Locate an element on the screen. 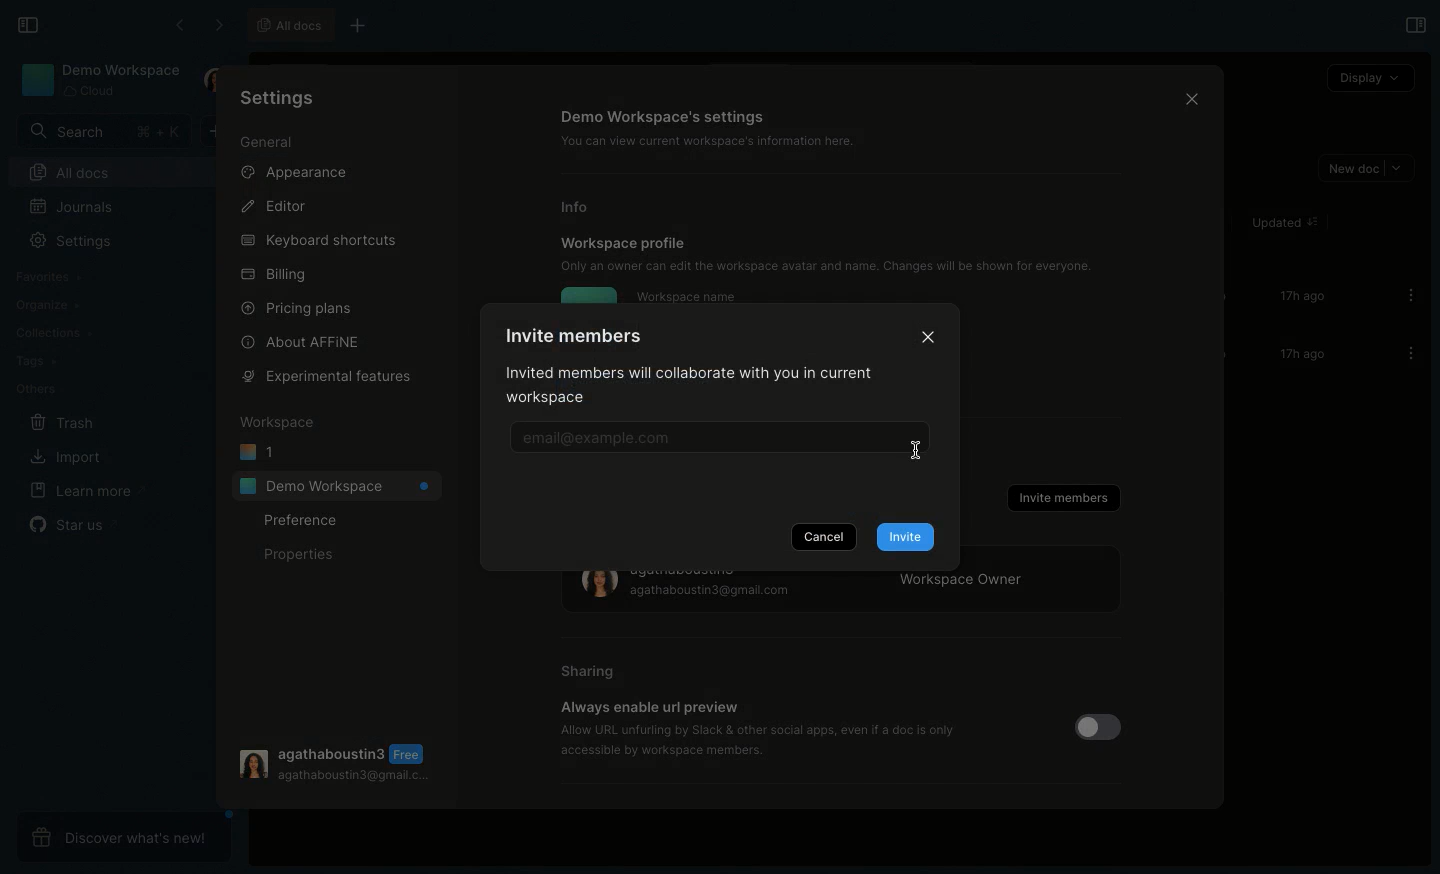 This screenshot has height=874, width=1440. Open right panel is located at coordinates (1414, 25).